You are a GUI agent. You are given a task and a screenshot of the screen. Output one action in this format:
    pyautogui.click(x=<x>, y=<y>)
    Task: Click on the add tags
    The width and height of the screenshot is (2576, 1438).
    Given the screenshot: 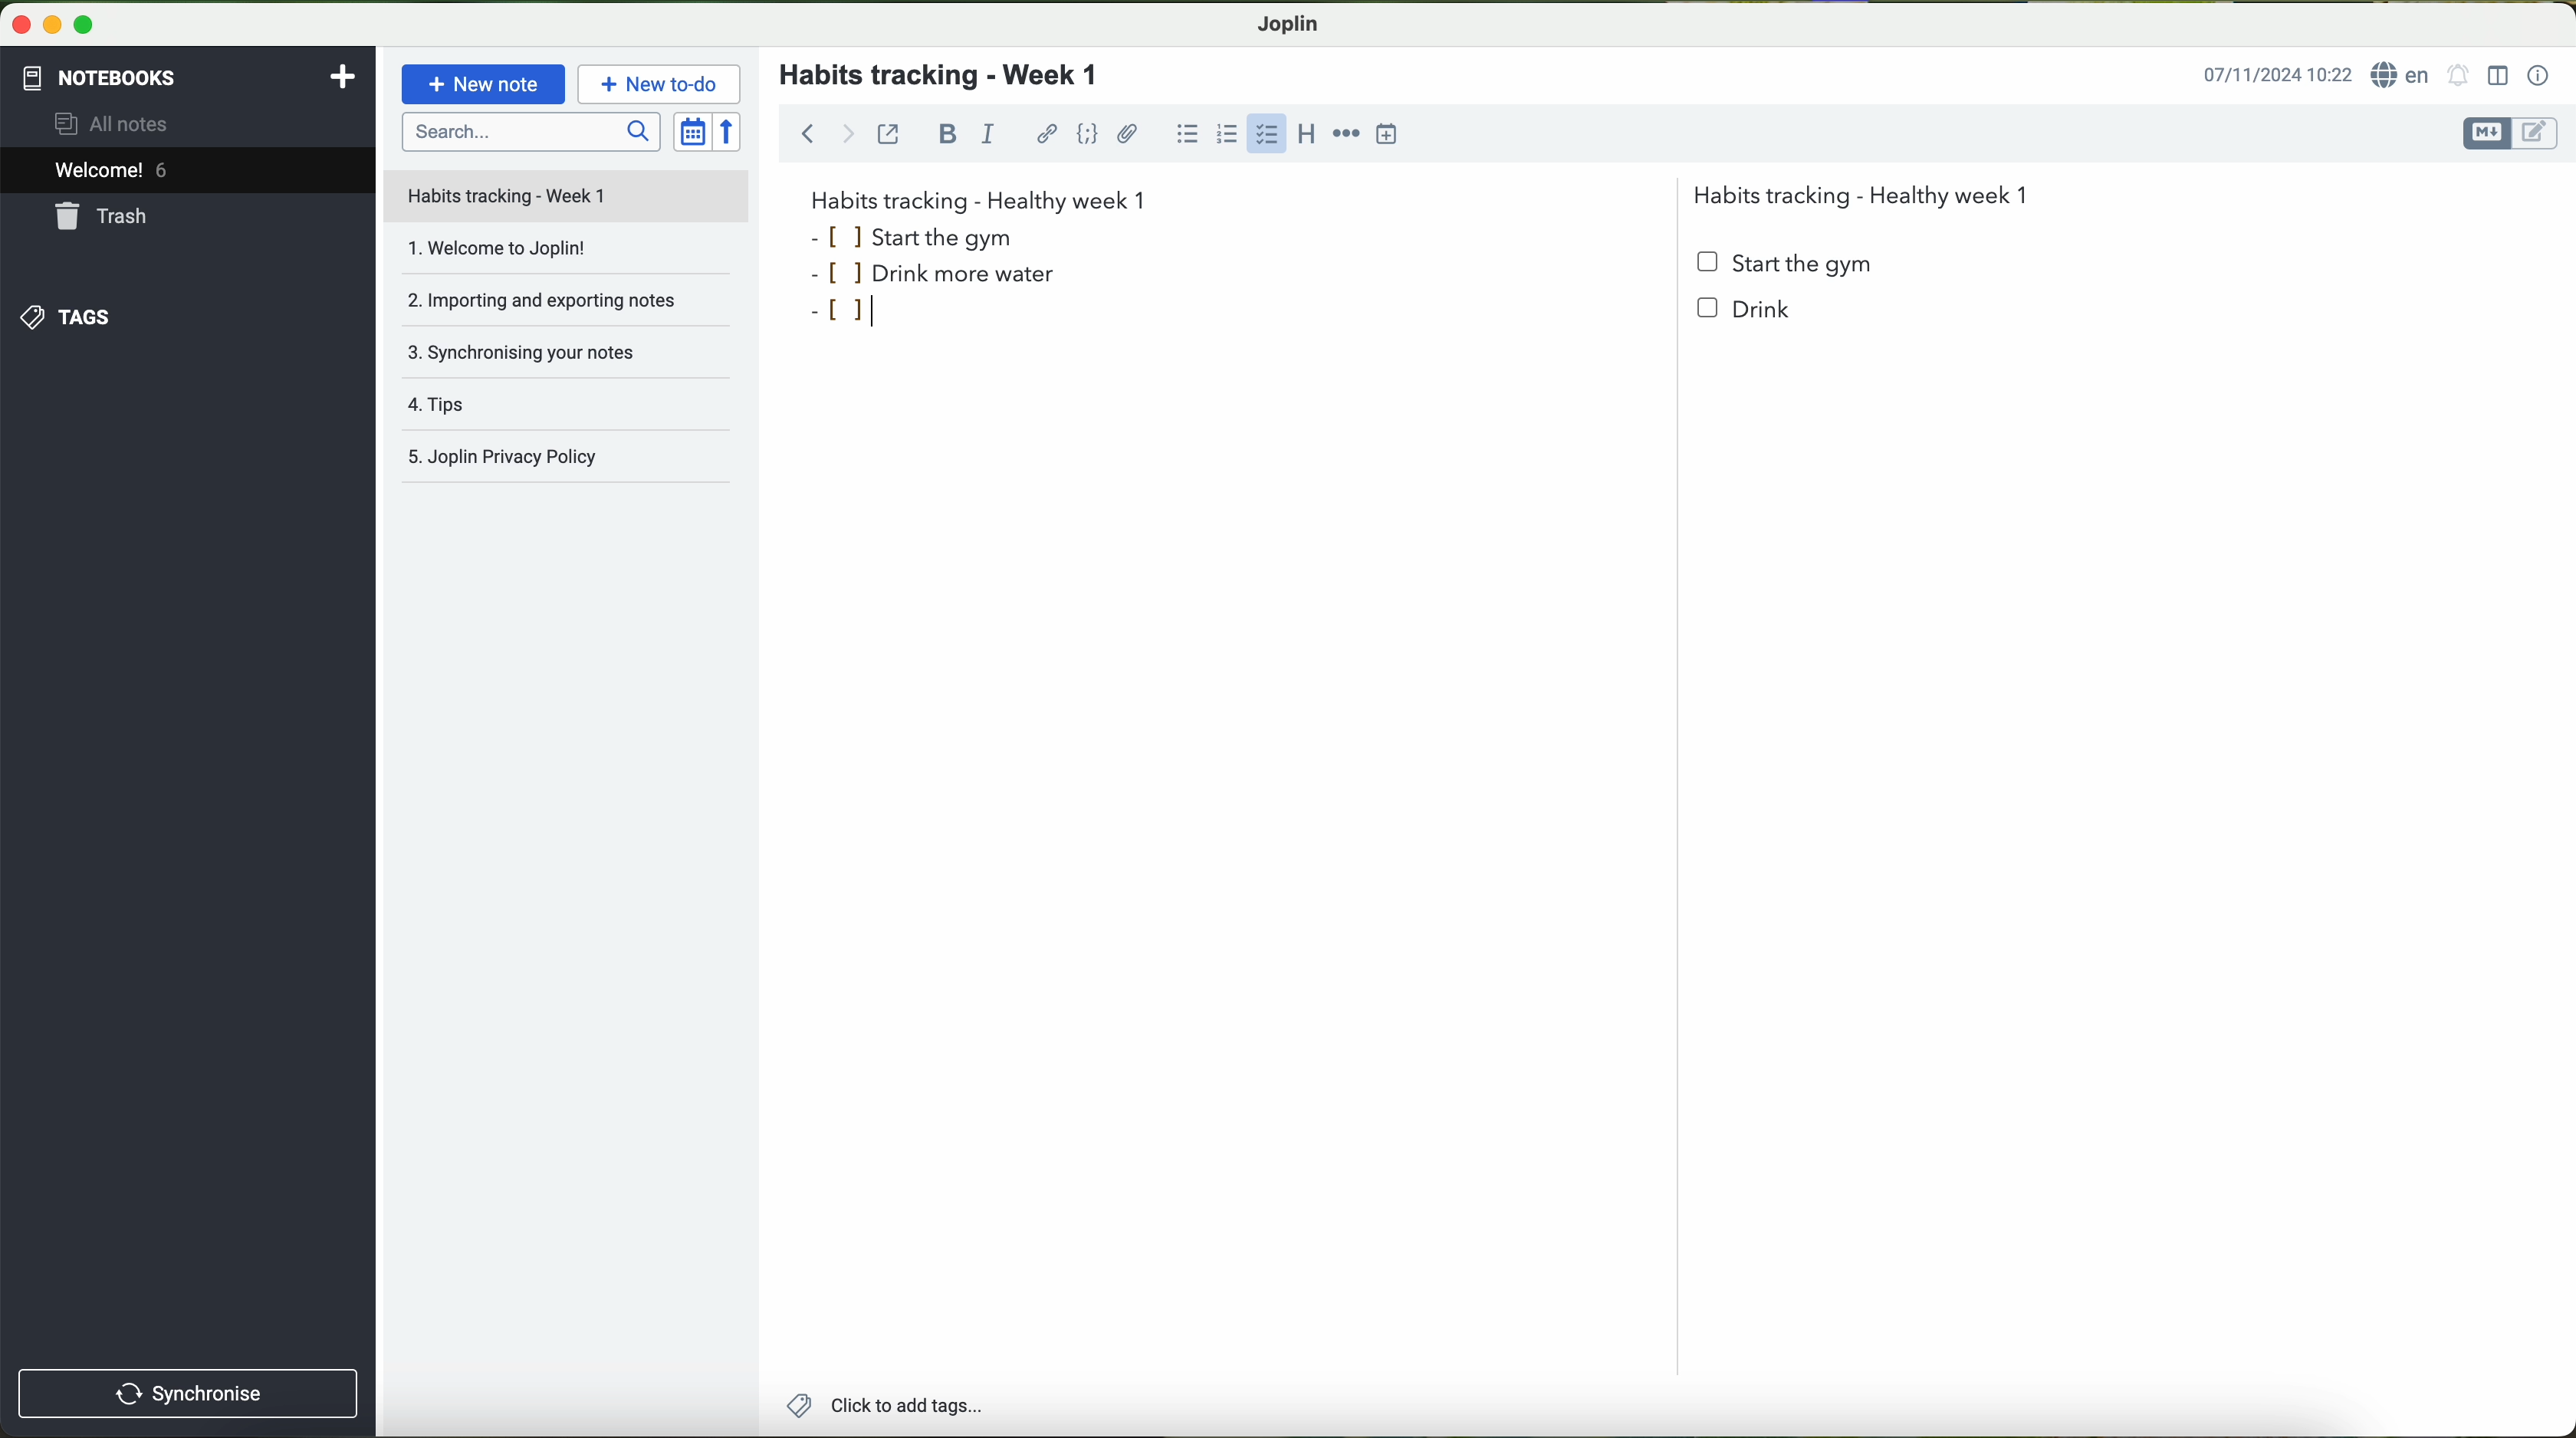 What is the action you would take?
    pyautogui.click(x=879, y=1407)
    